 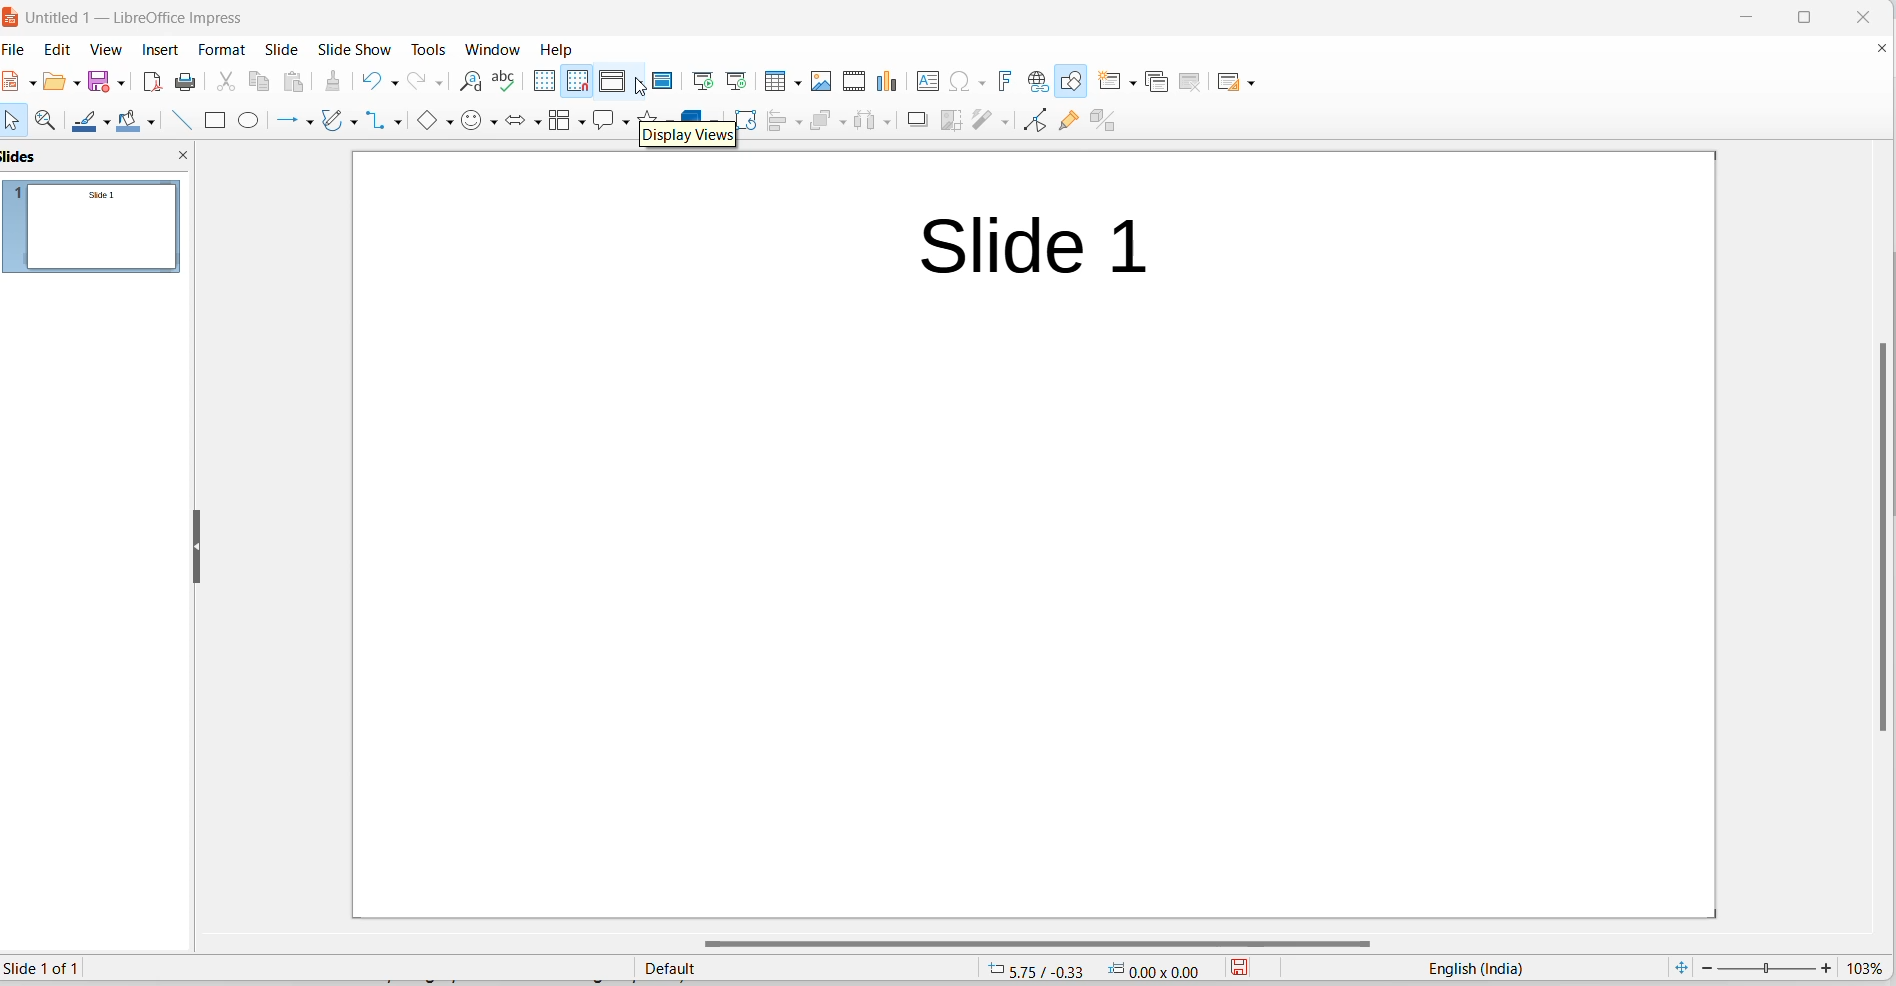 What do you see at coordinates (855, 80) in the screenshot?
I see `insert audio and video` at bounding box center [855, 80].